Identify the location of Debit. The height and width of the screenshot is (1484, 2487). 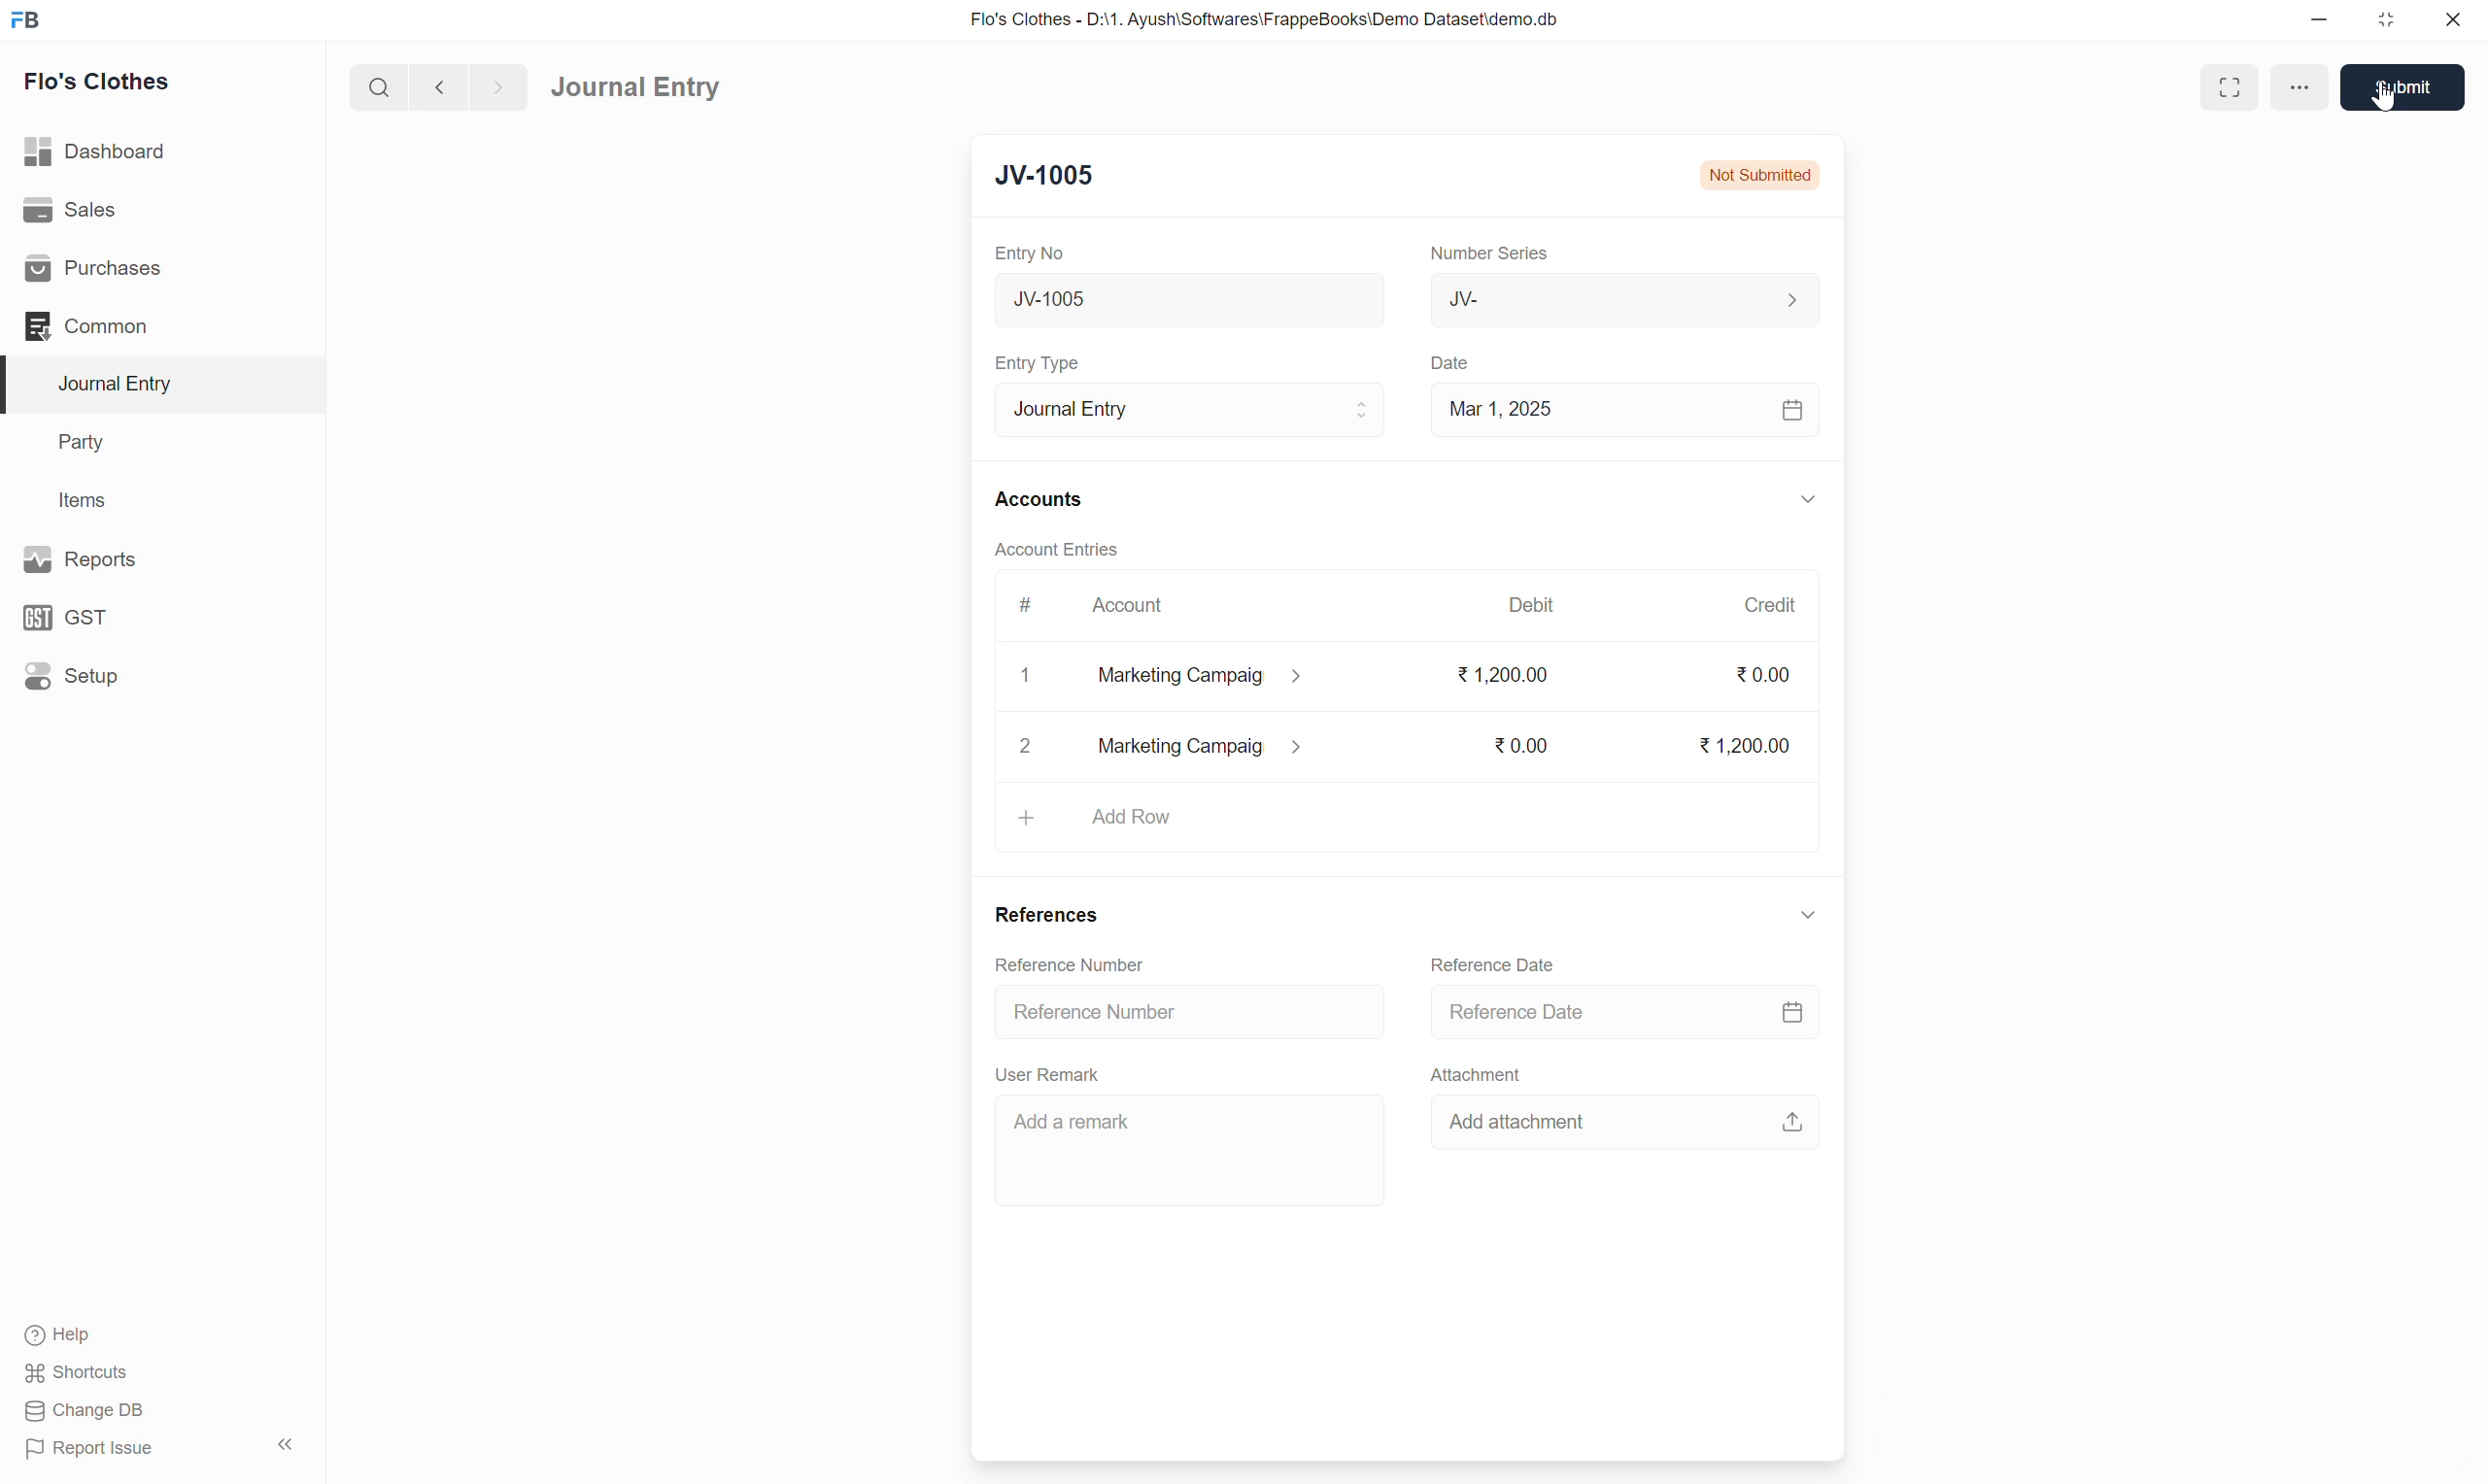
(1532, 603).